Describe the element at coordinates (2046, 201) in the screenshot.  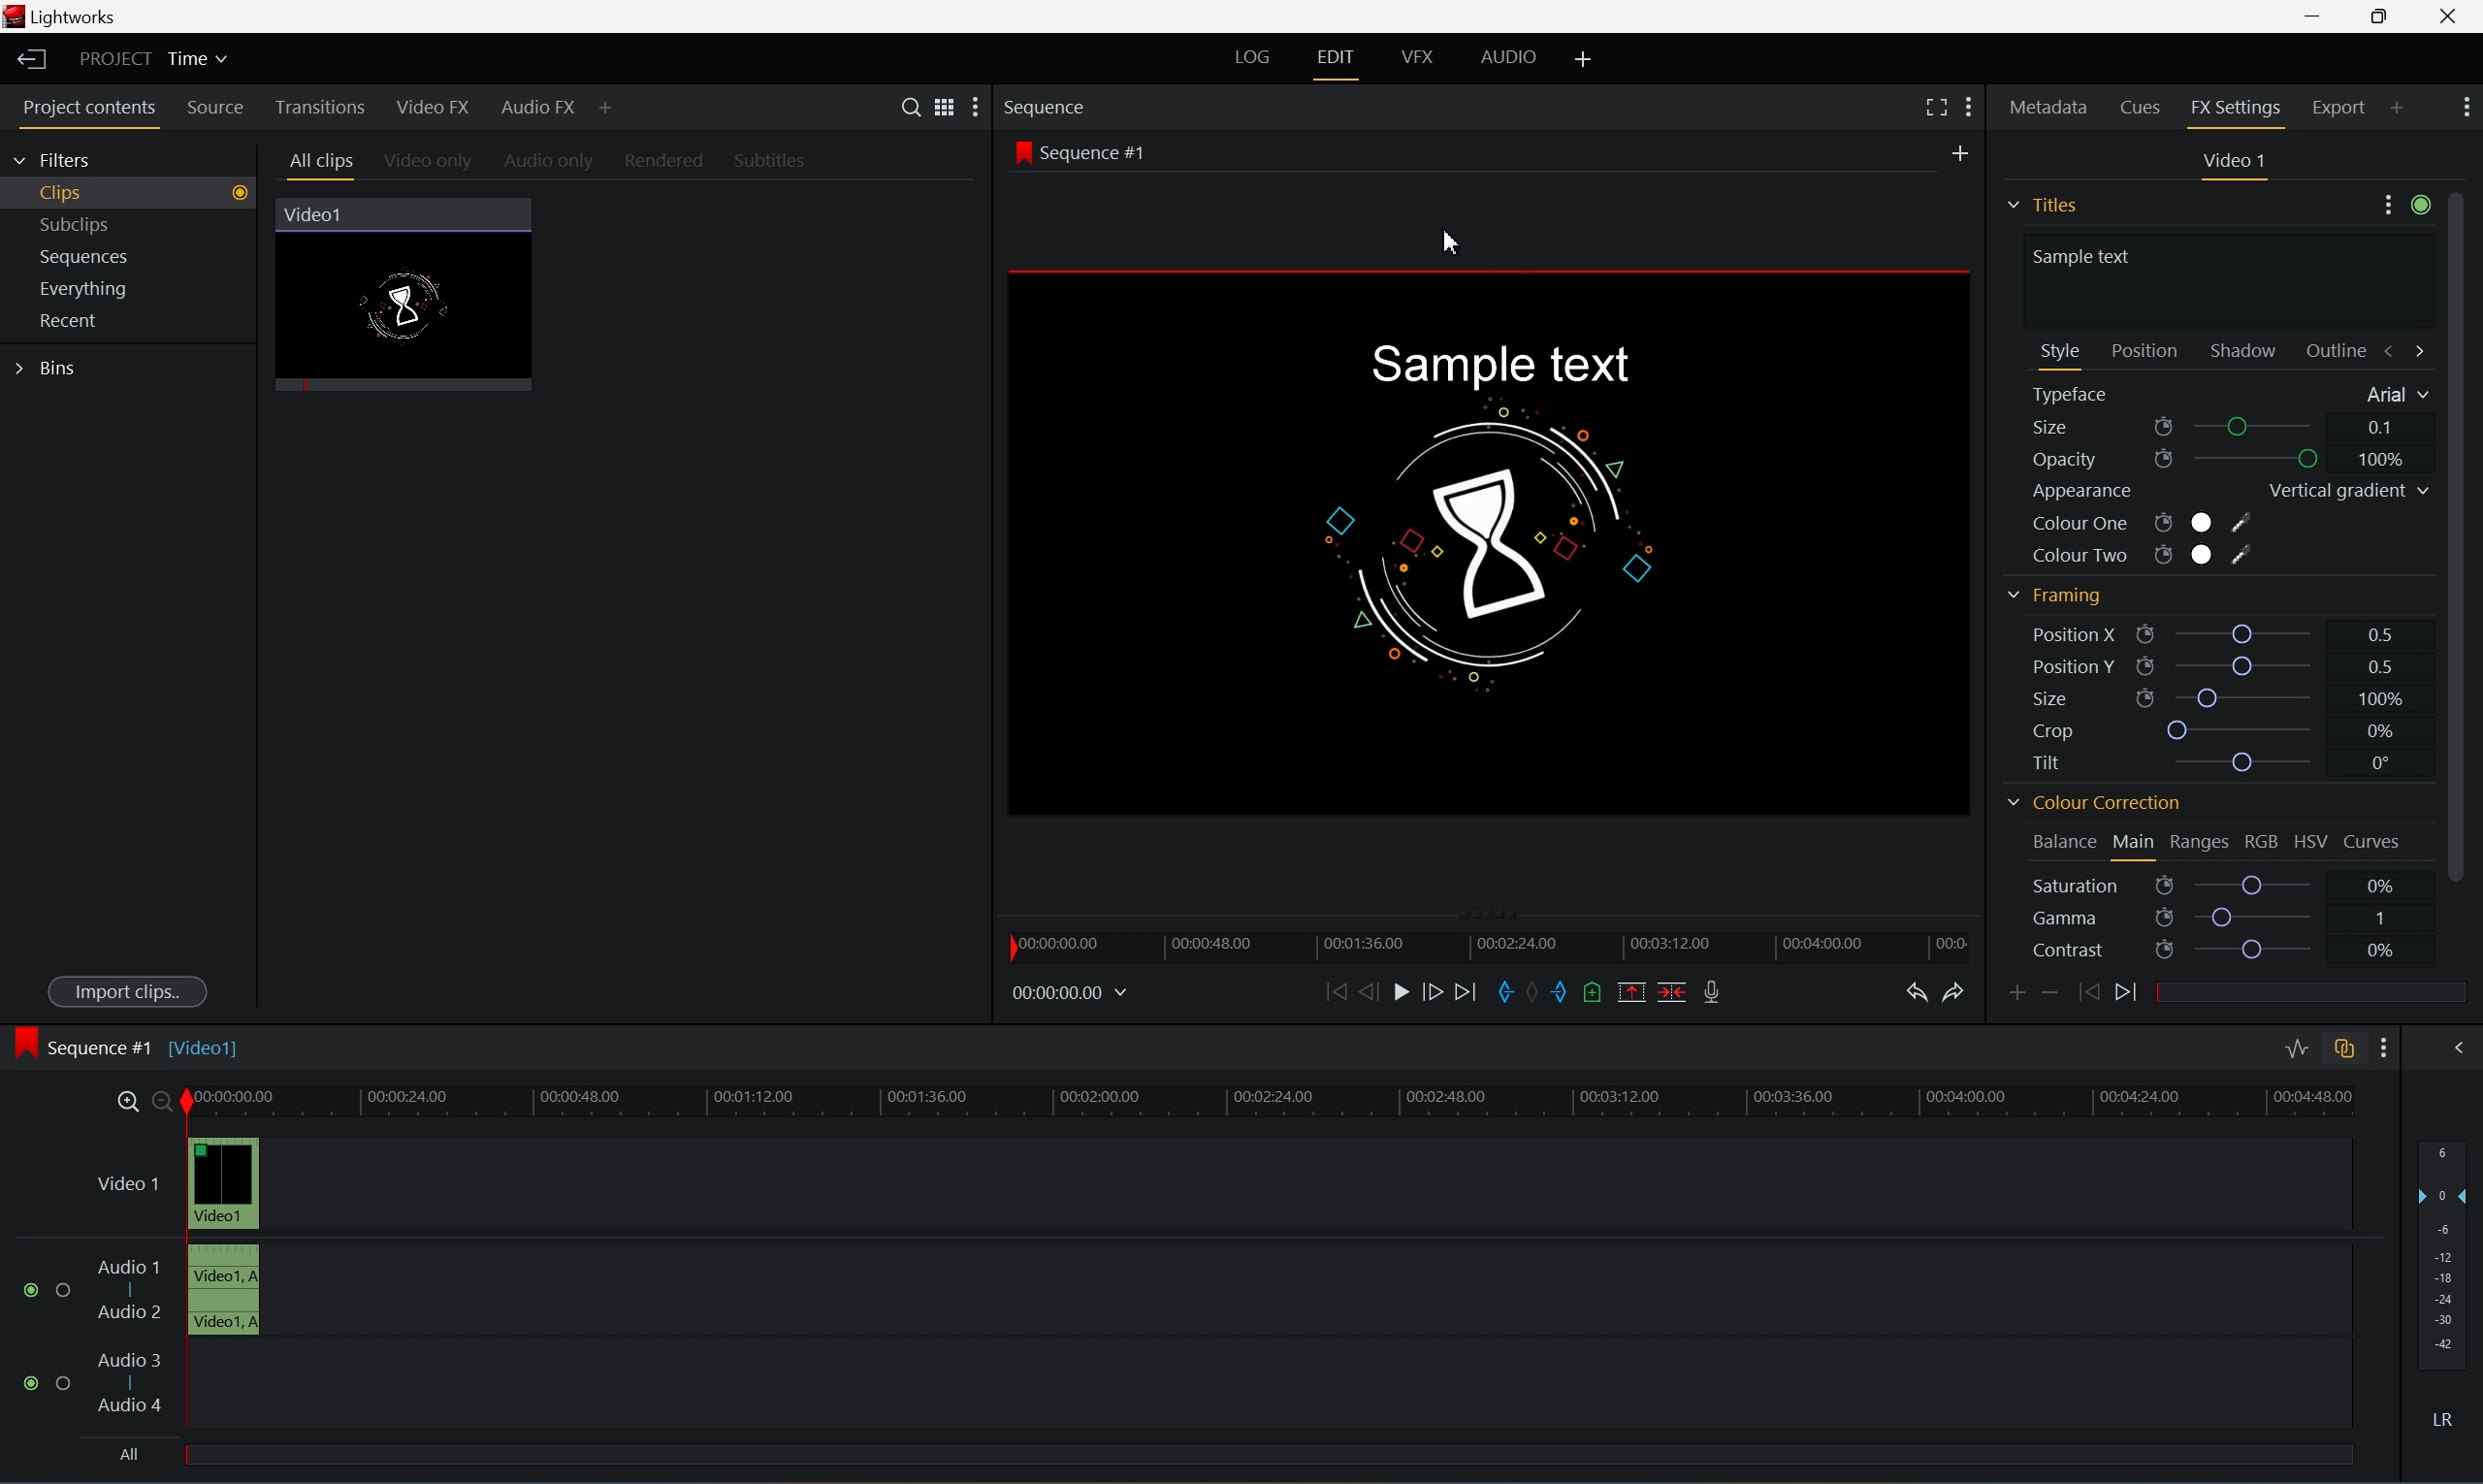
I see `Files` at that location.